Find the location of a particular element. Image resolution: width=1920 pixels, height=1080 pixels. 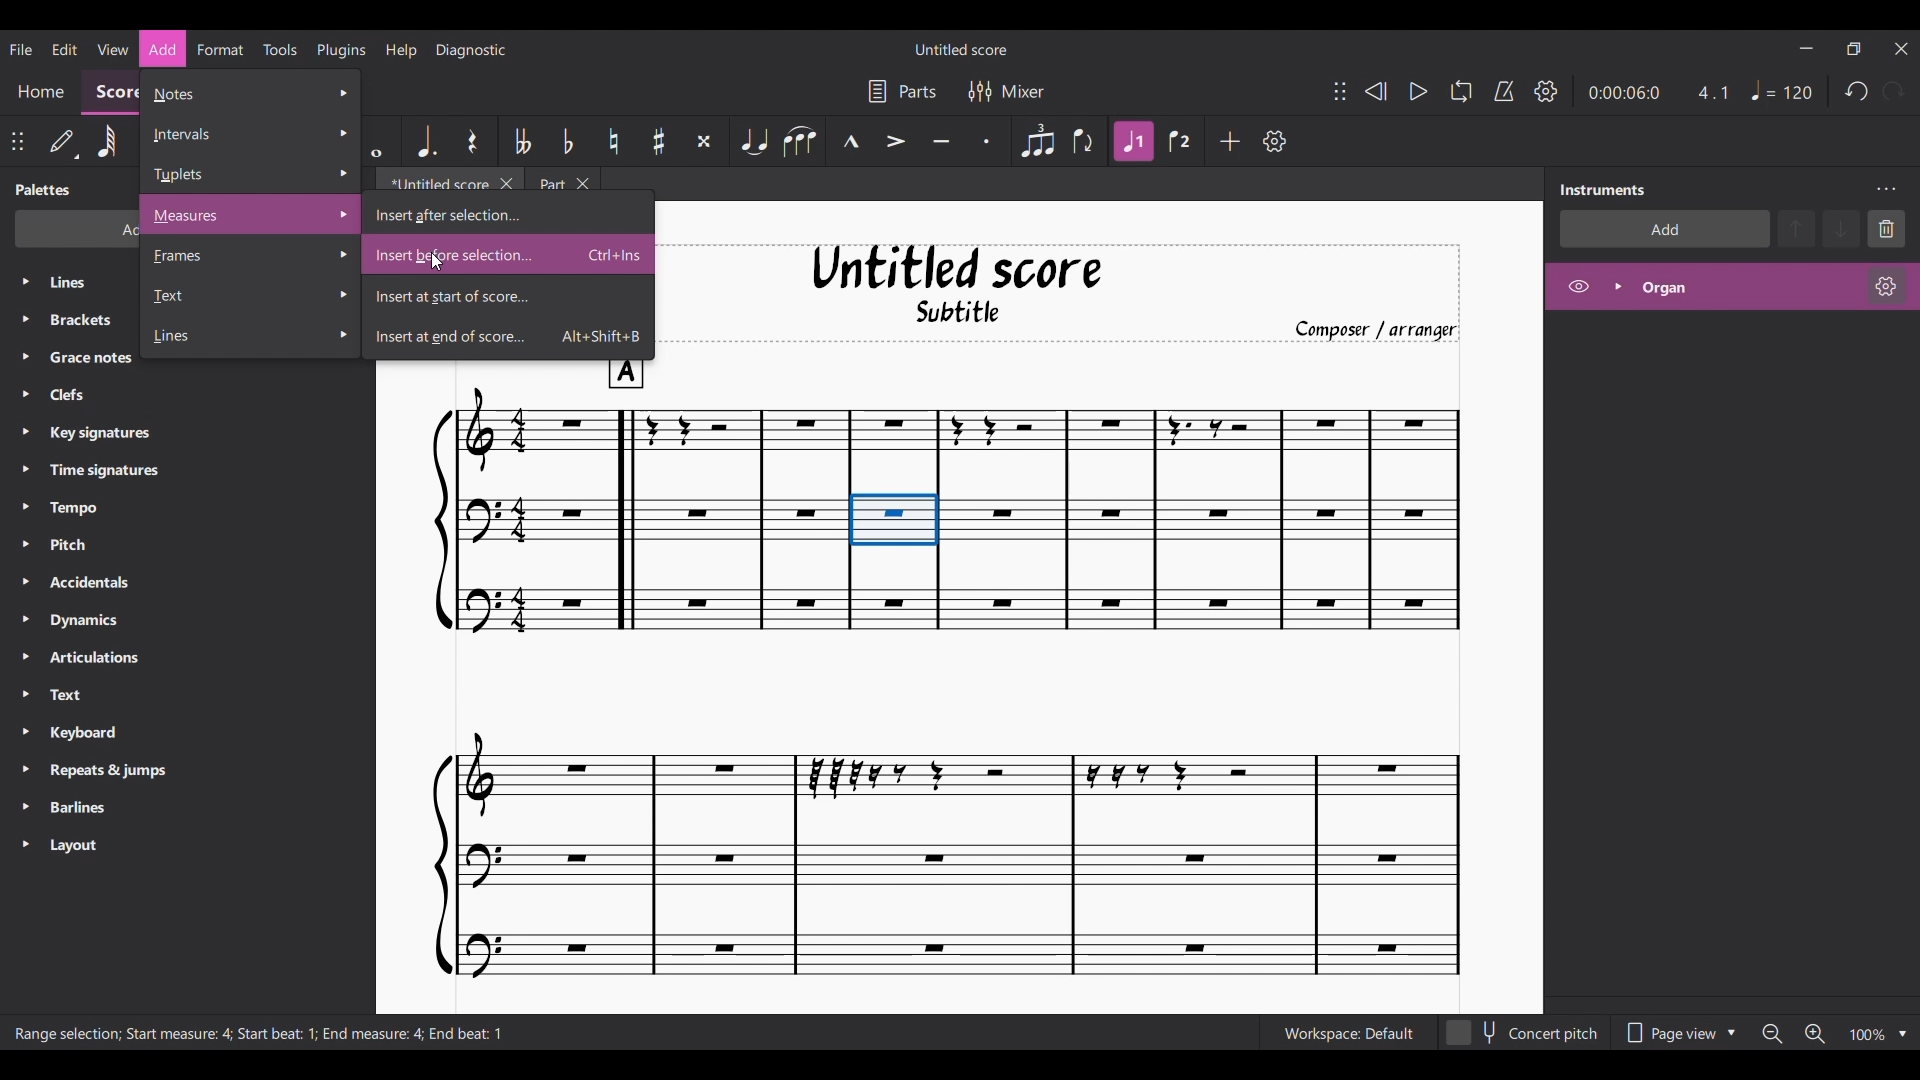

Zoom in is located at coordinates (1815, 1034).